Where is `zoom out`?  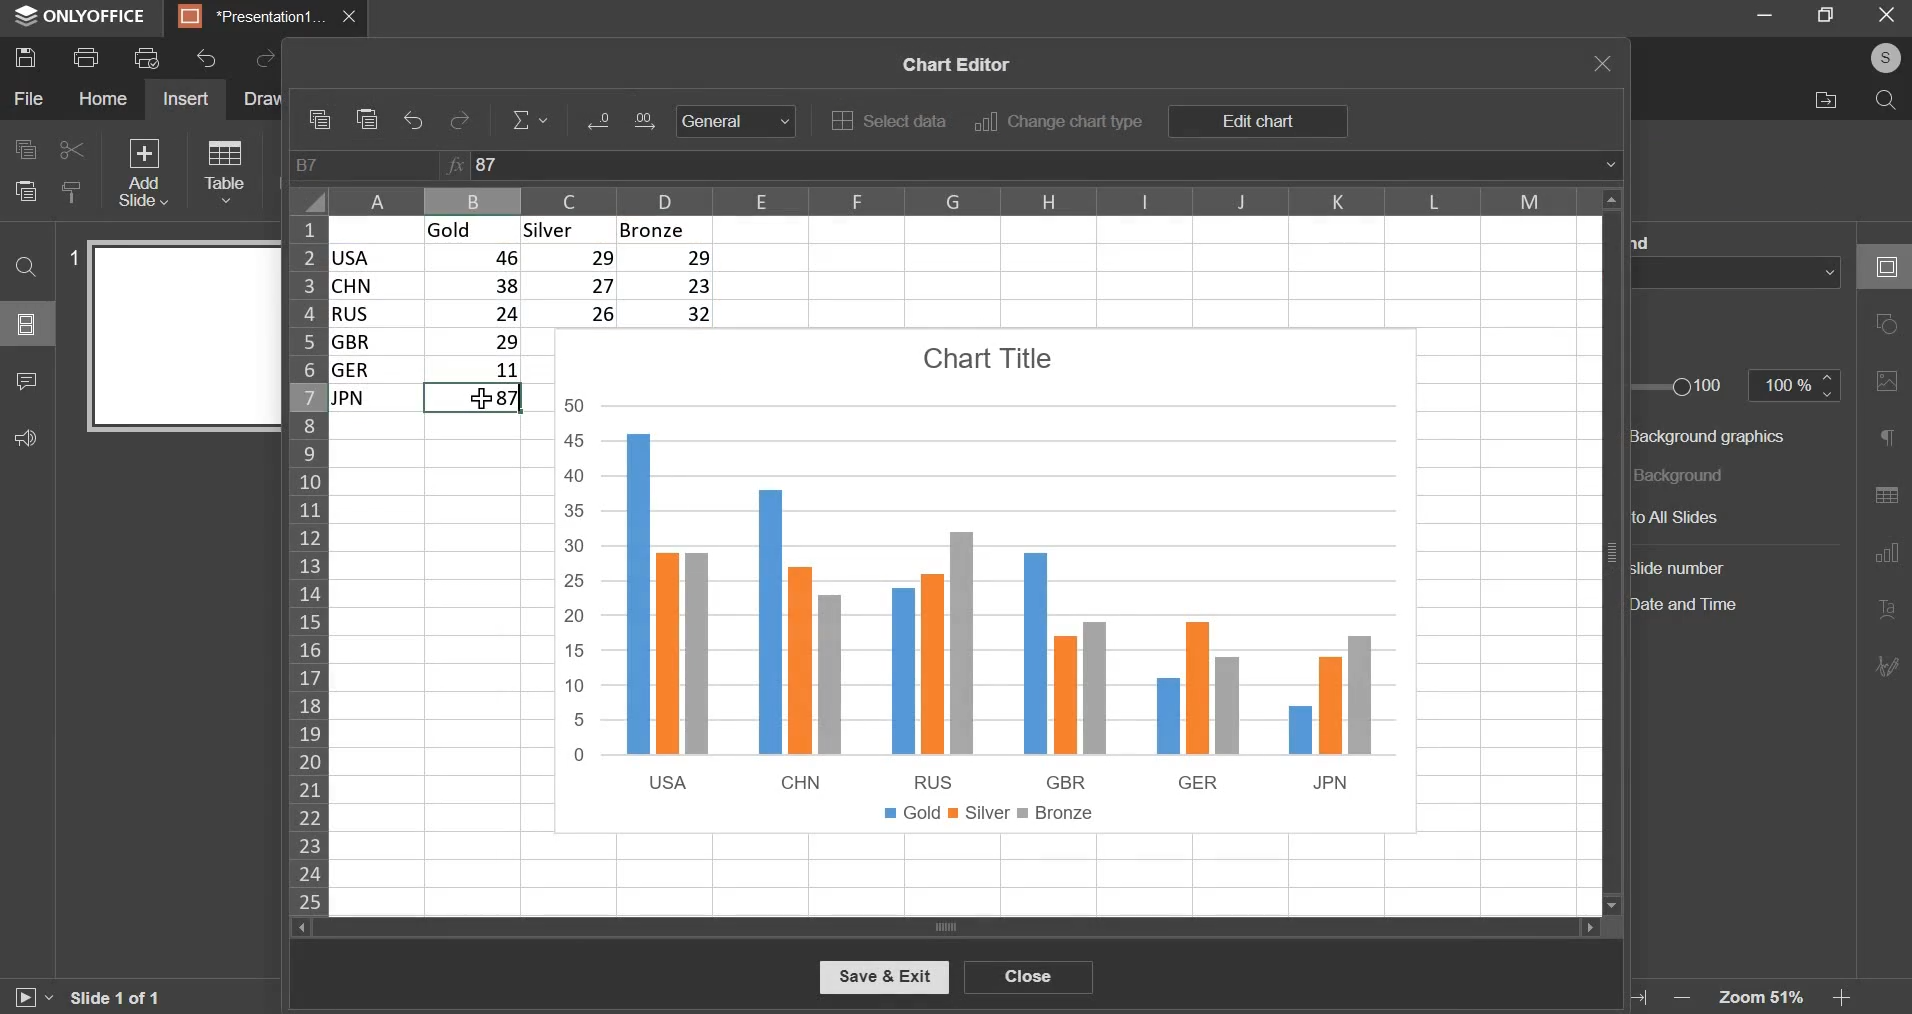 zoom out is located at coordinates (1678, 995).